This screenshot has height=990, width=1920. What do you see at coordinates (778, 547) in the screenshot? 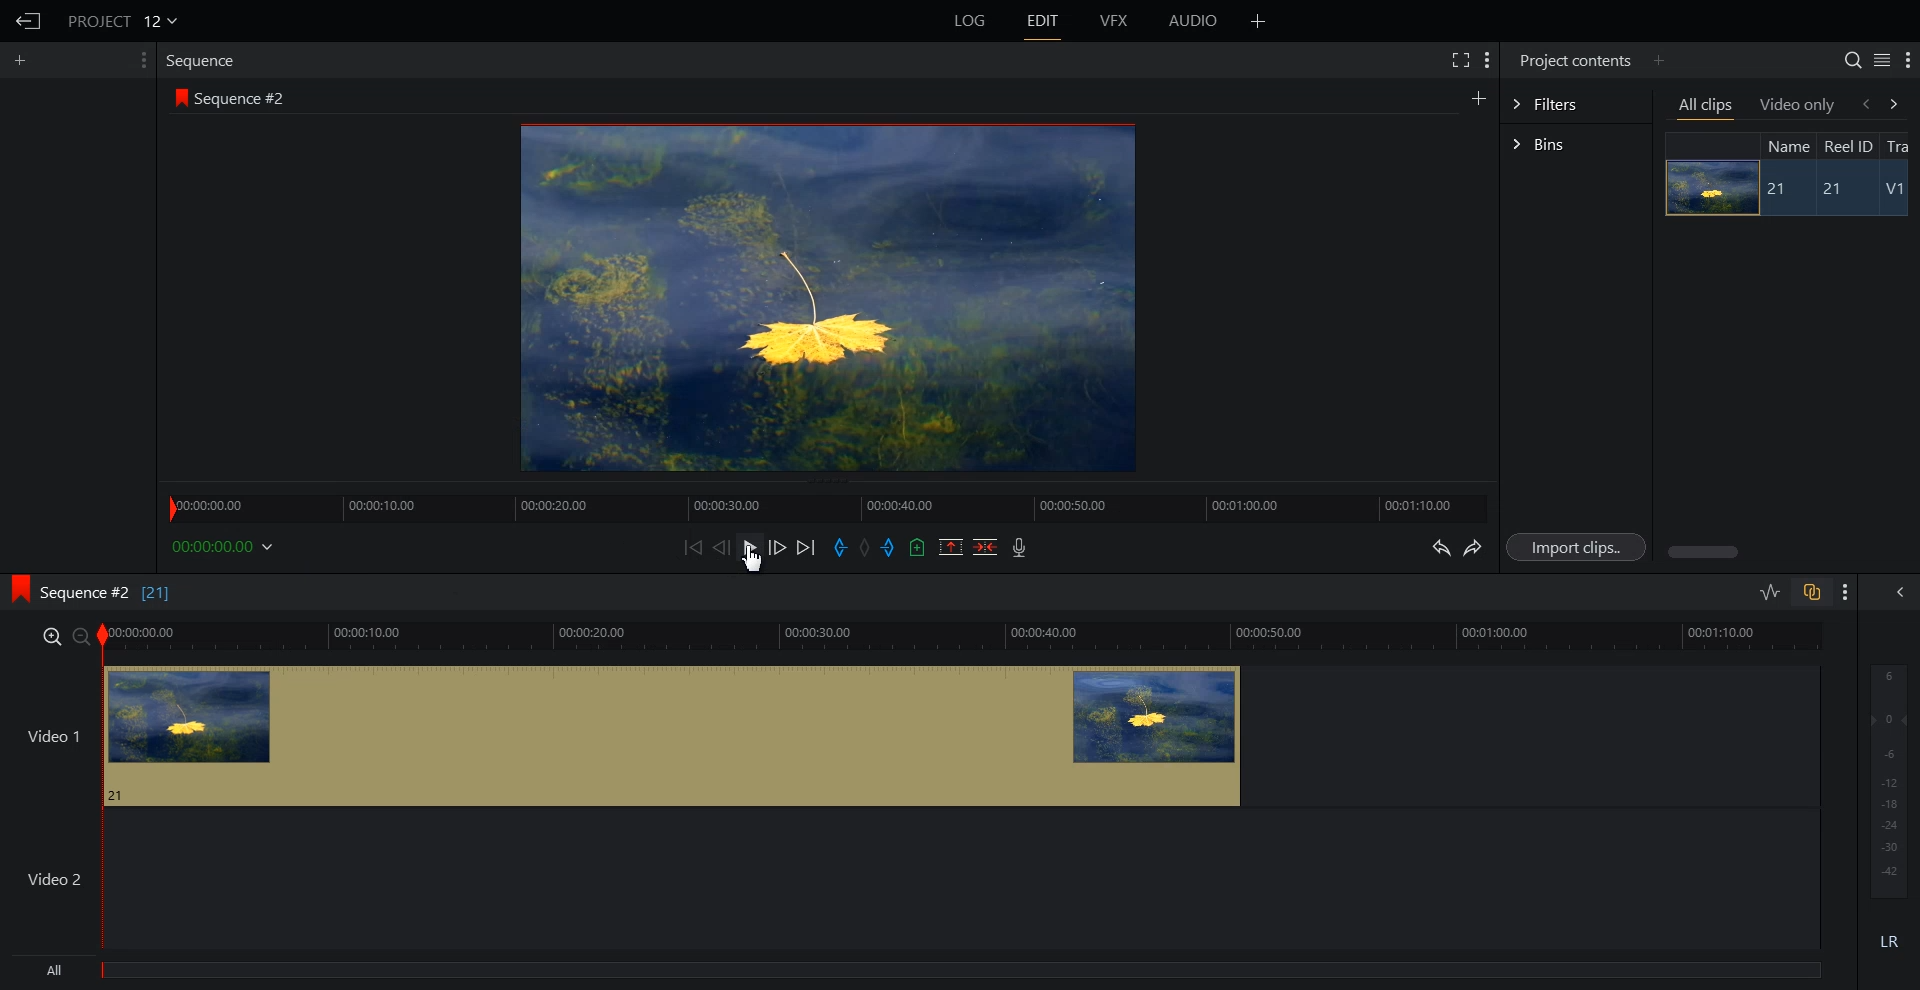
I see `Nurse one frame forward` at bounding box center [778, 547].